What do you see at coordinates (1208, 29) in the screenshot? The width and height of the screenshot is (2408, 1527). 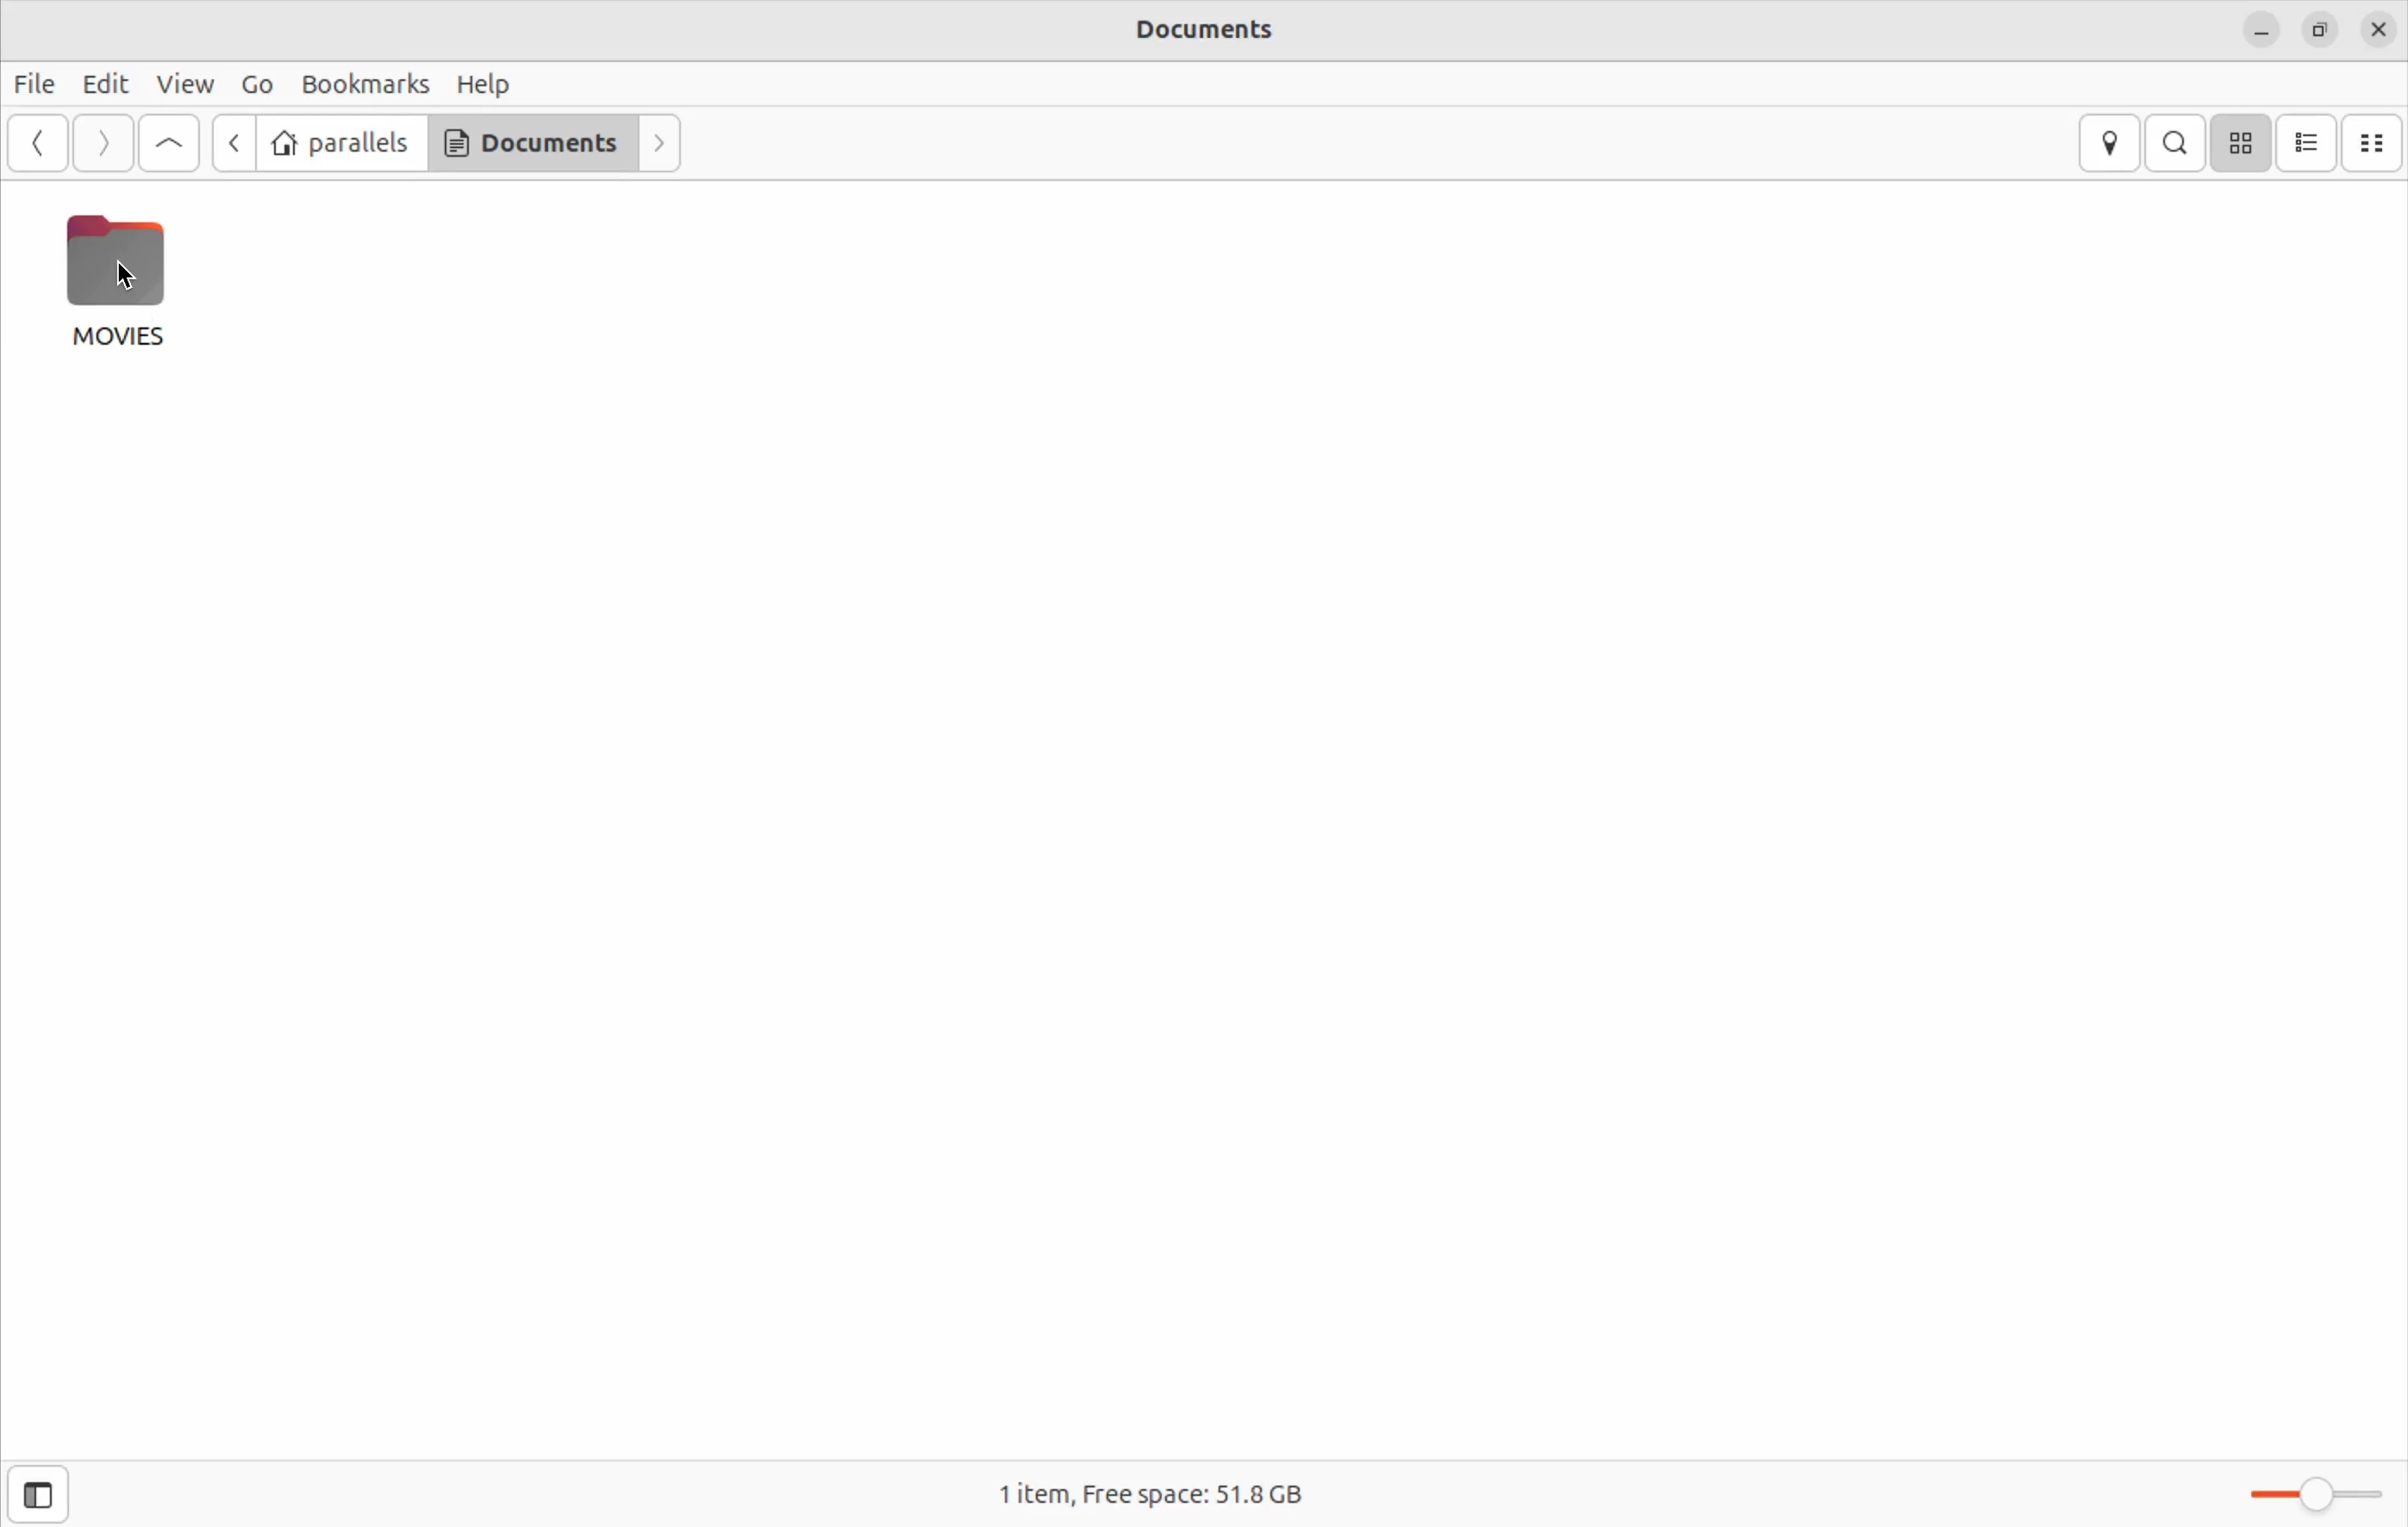 I see `documents` at bounding box center [1208, 29].